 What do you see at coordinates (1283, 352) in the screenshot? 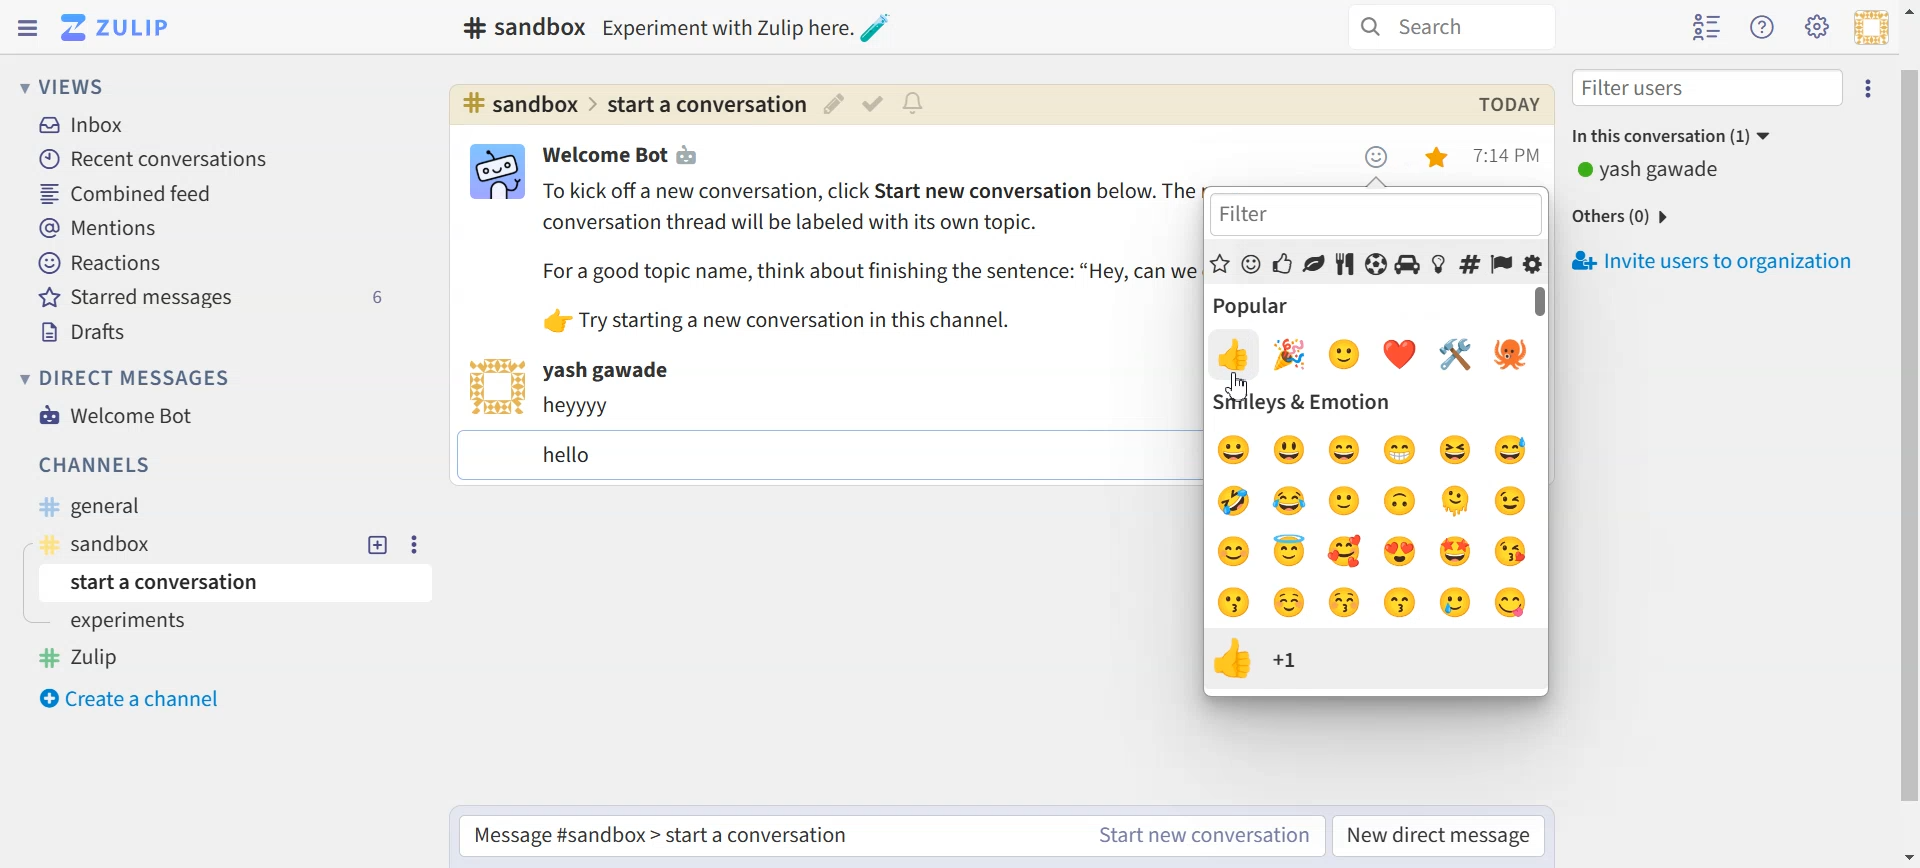
I see `emoji` at bounding box center [1283, 352].